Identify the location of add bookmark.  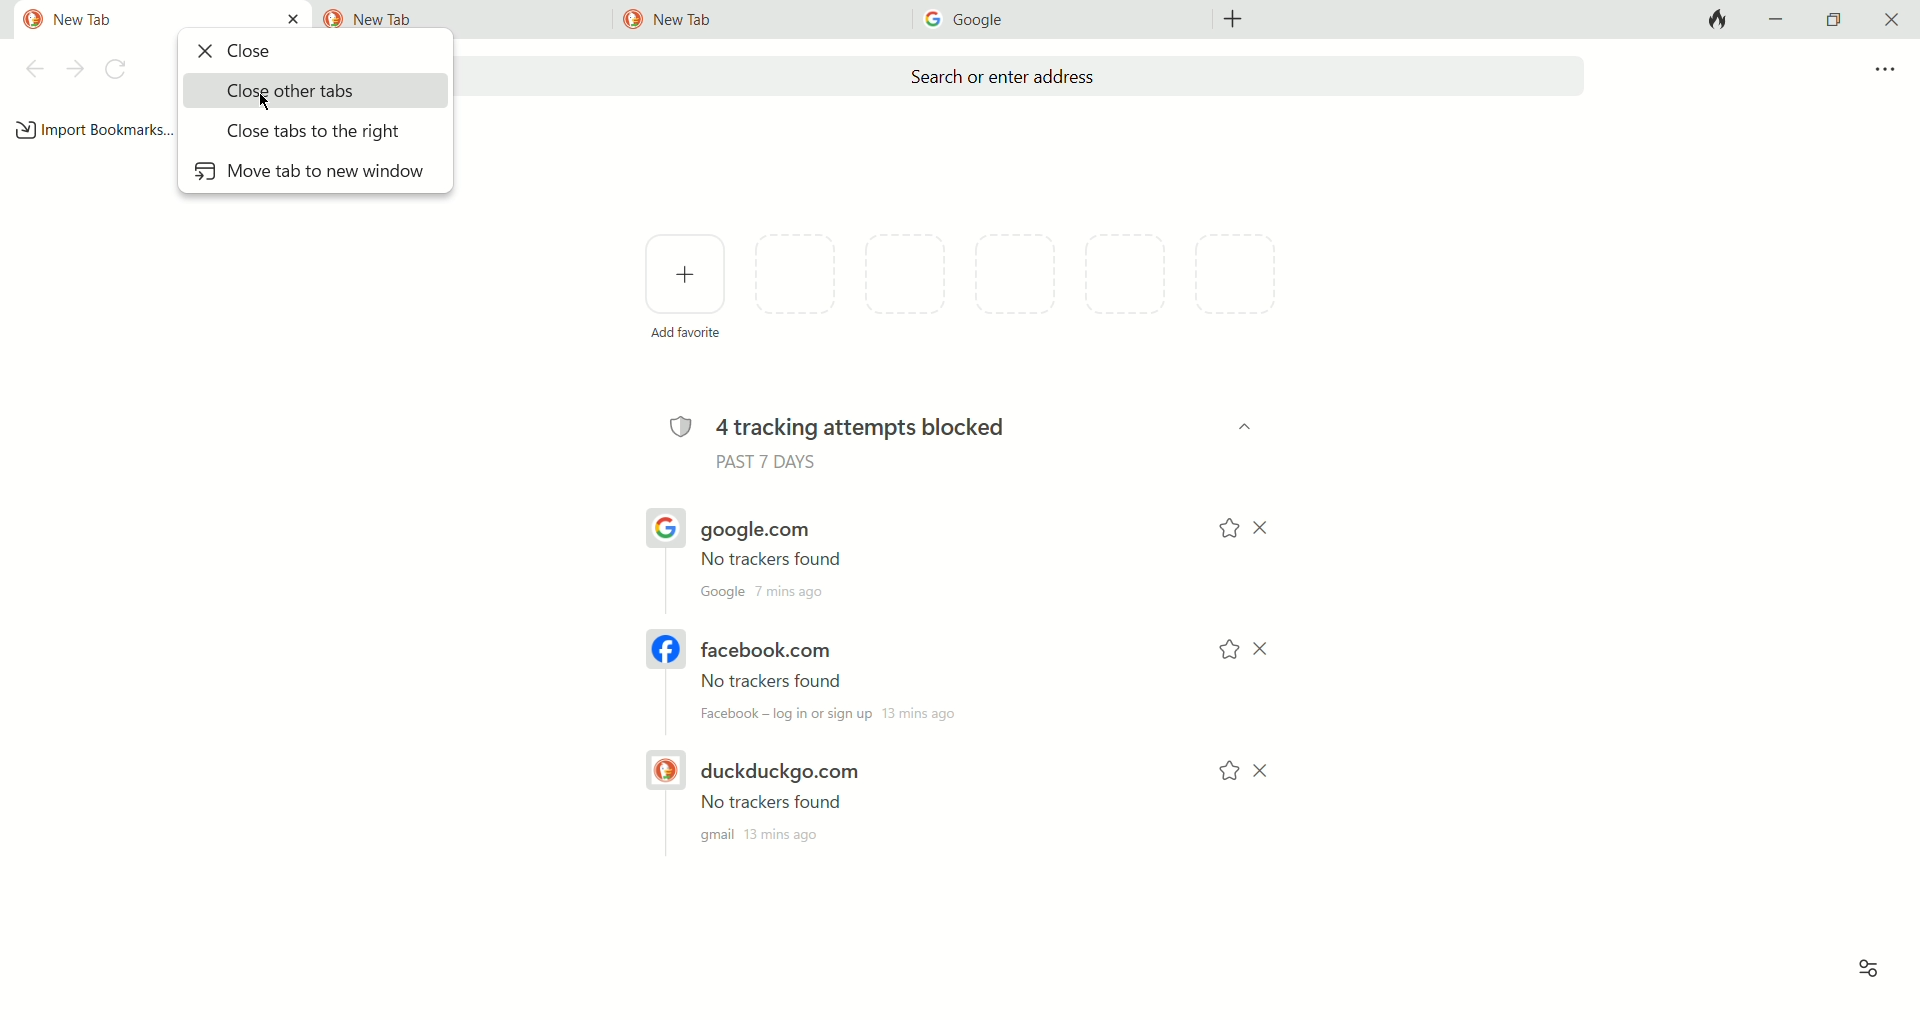
(93, 132).